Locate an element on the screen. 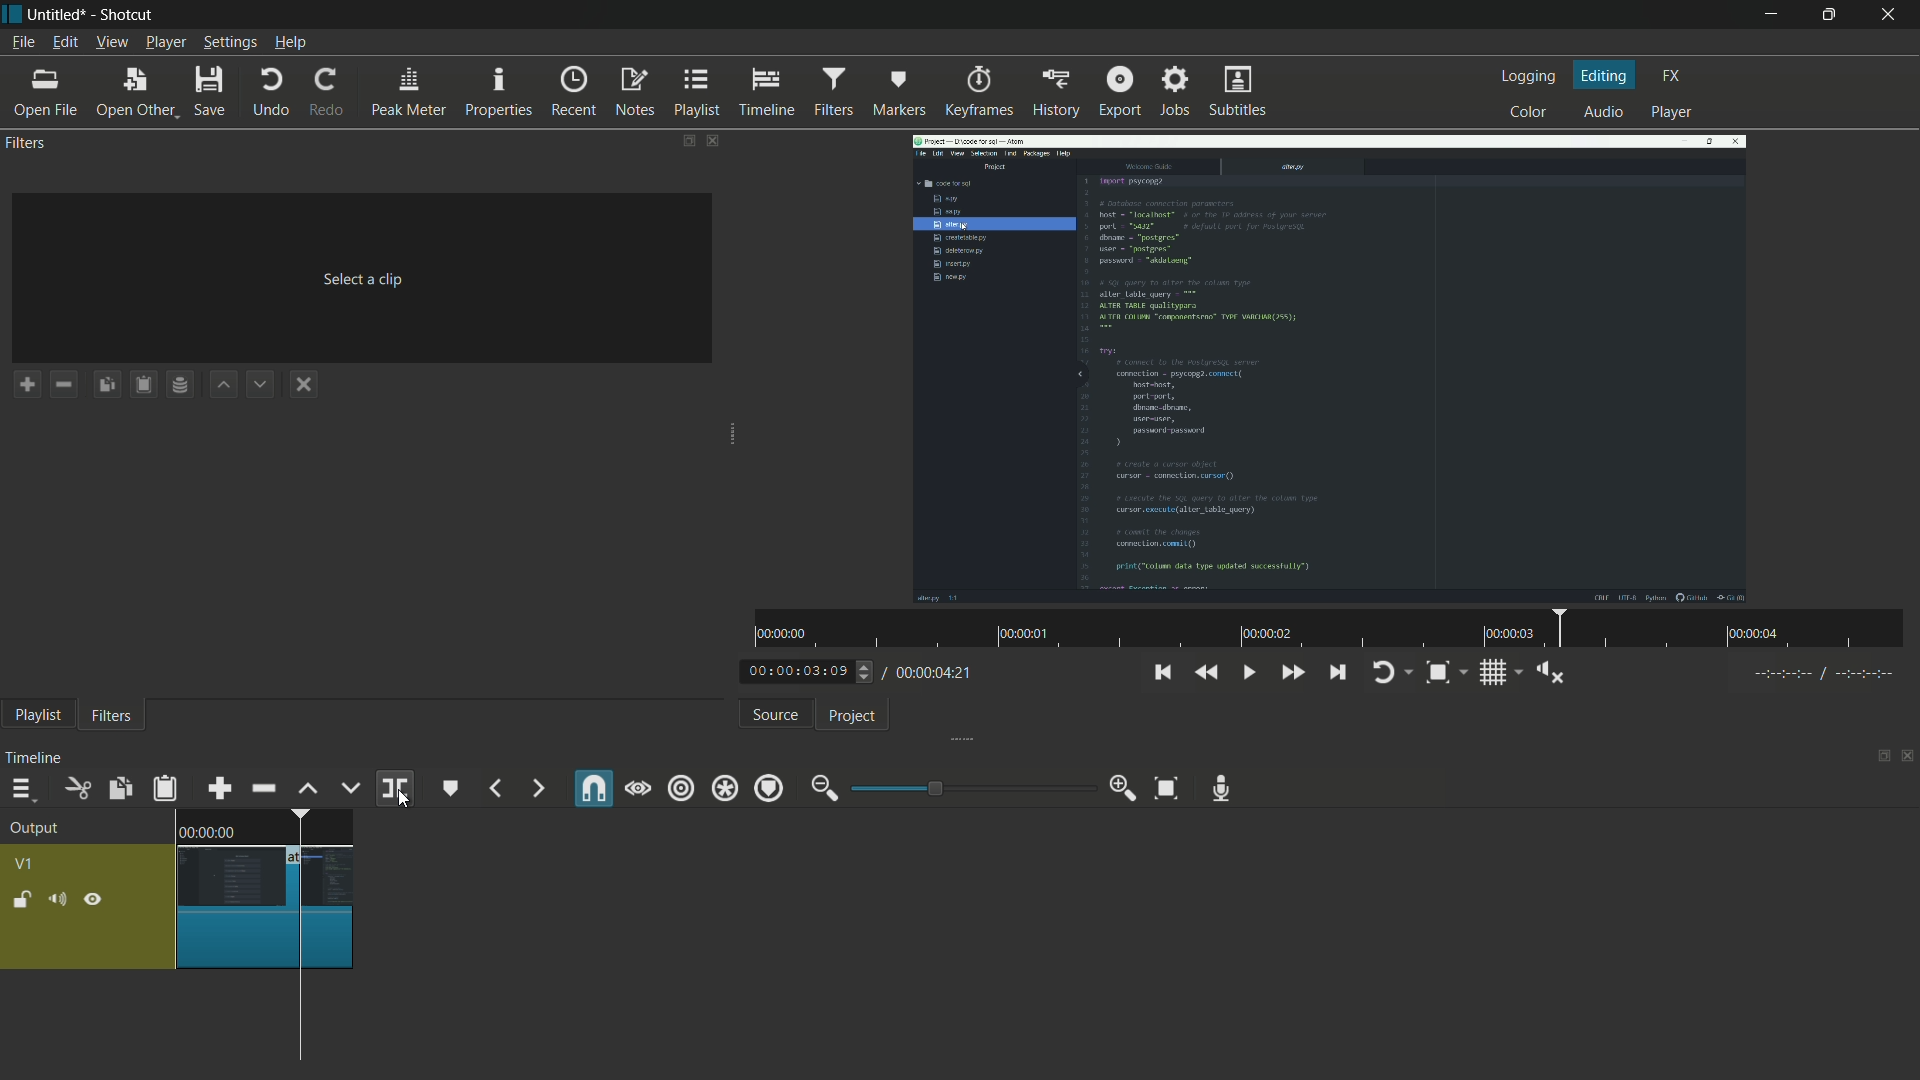  paste filters is located at coordinates (141, 385).